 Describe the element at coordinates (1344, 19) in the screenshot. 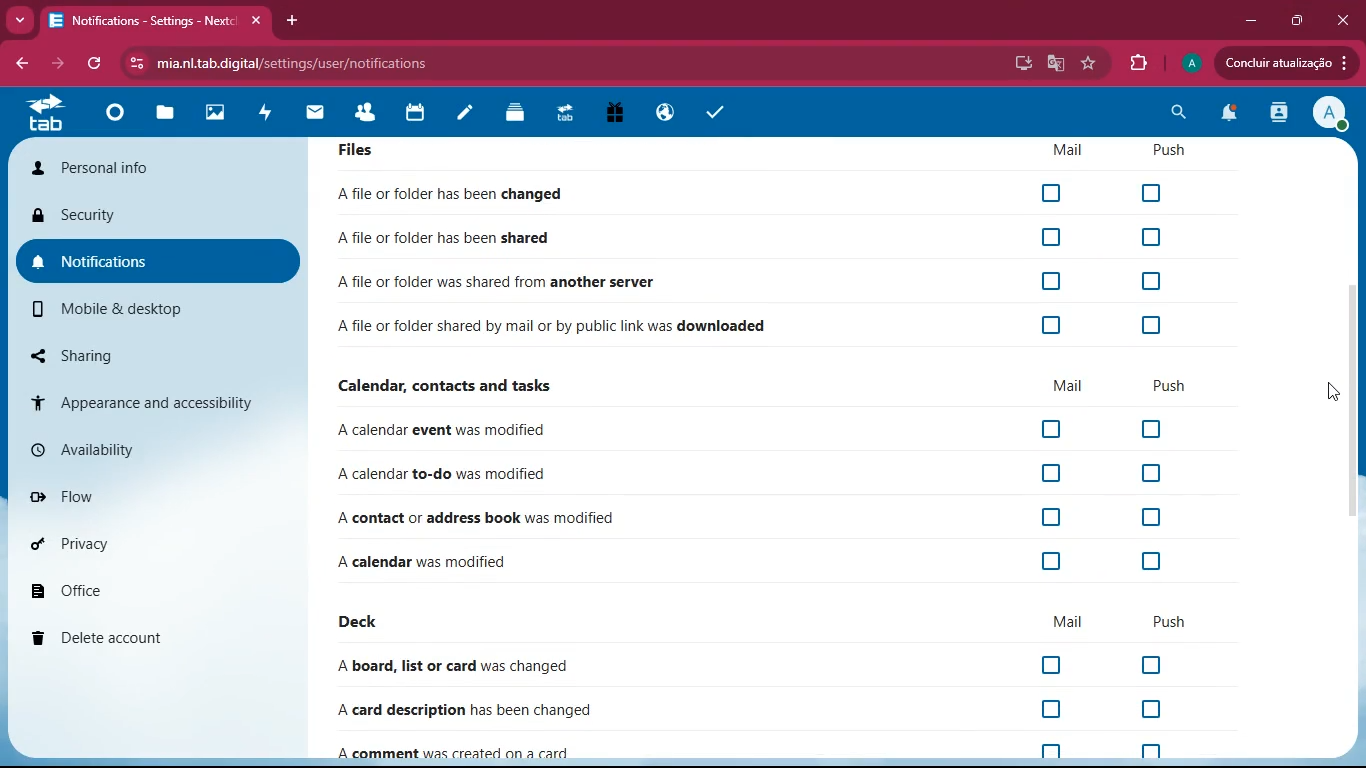

I see `Close` at that location.